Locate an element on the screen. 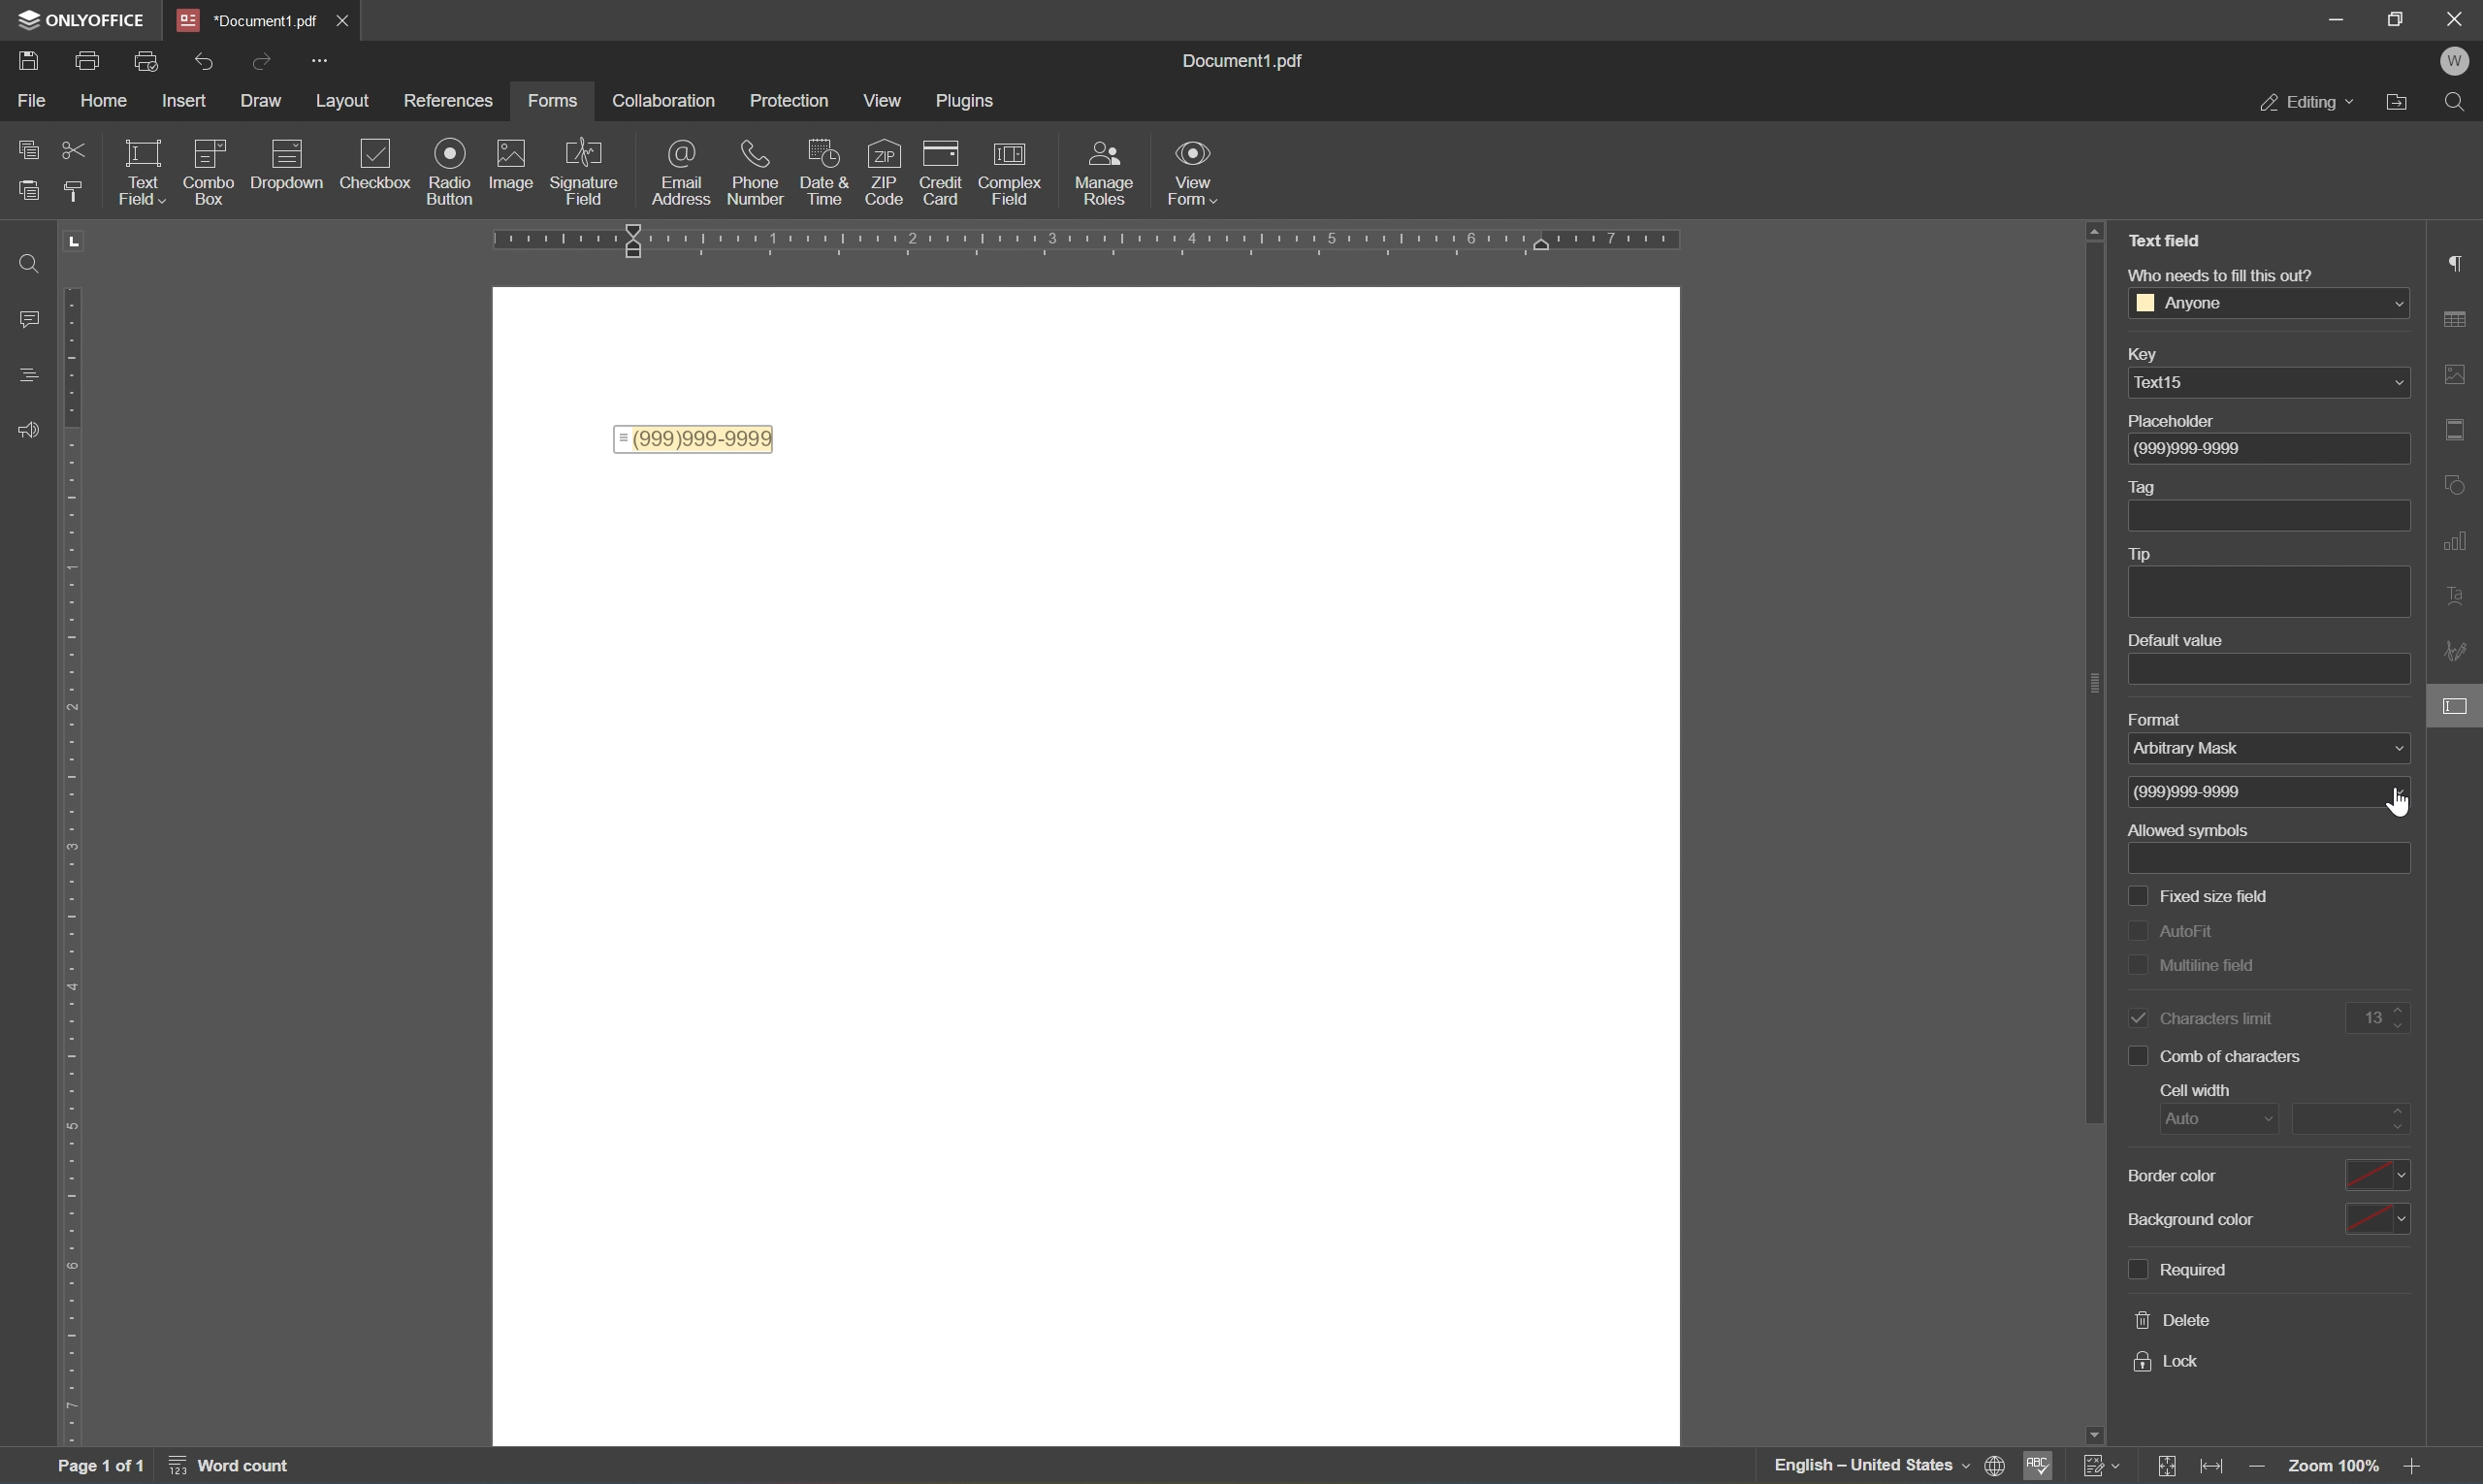 This screenshot has width=2483, height=1484. = (999)999-9999 is located at coordinates (695, 438).